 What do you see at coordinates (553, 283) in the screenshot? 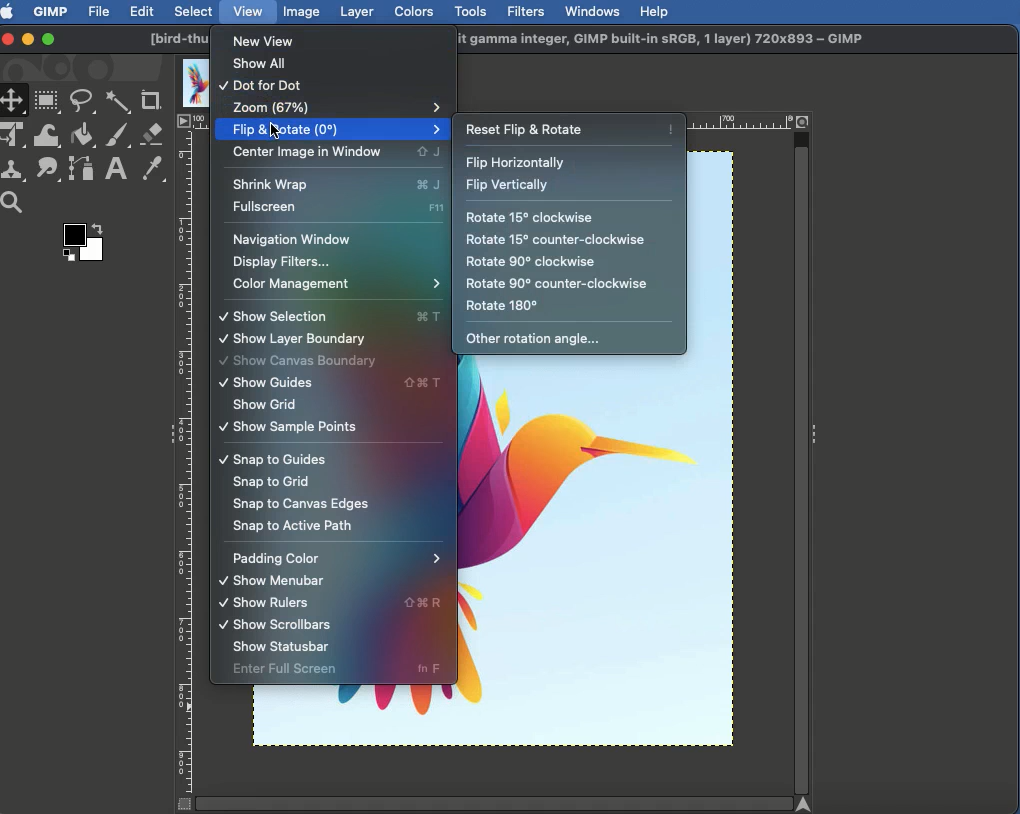
I see `Rotate 15 counter-clockwise` at bounding box center [553, 283].